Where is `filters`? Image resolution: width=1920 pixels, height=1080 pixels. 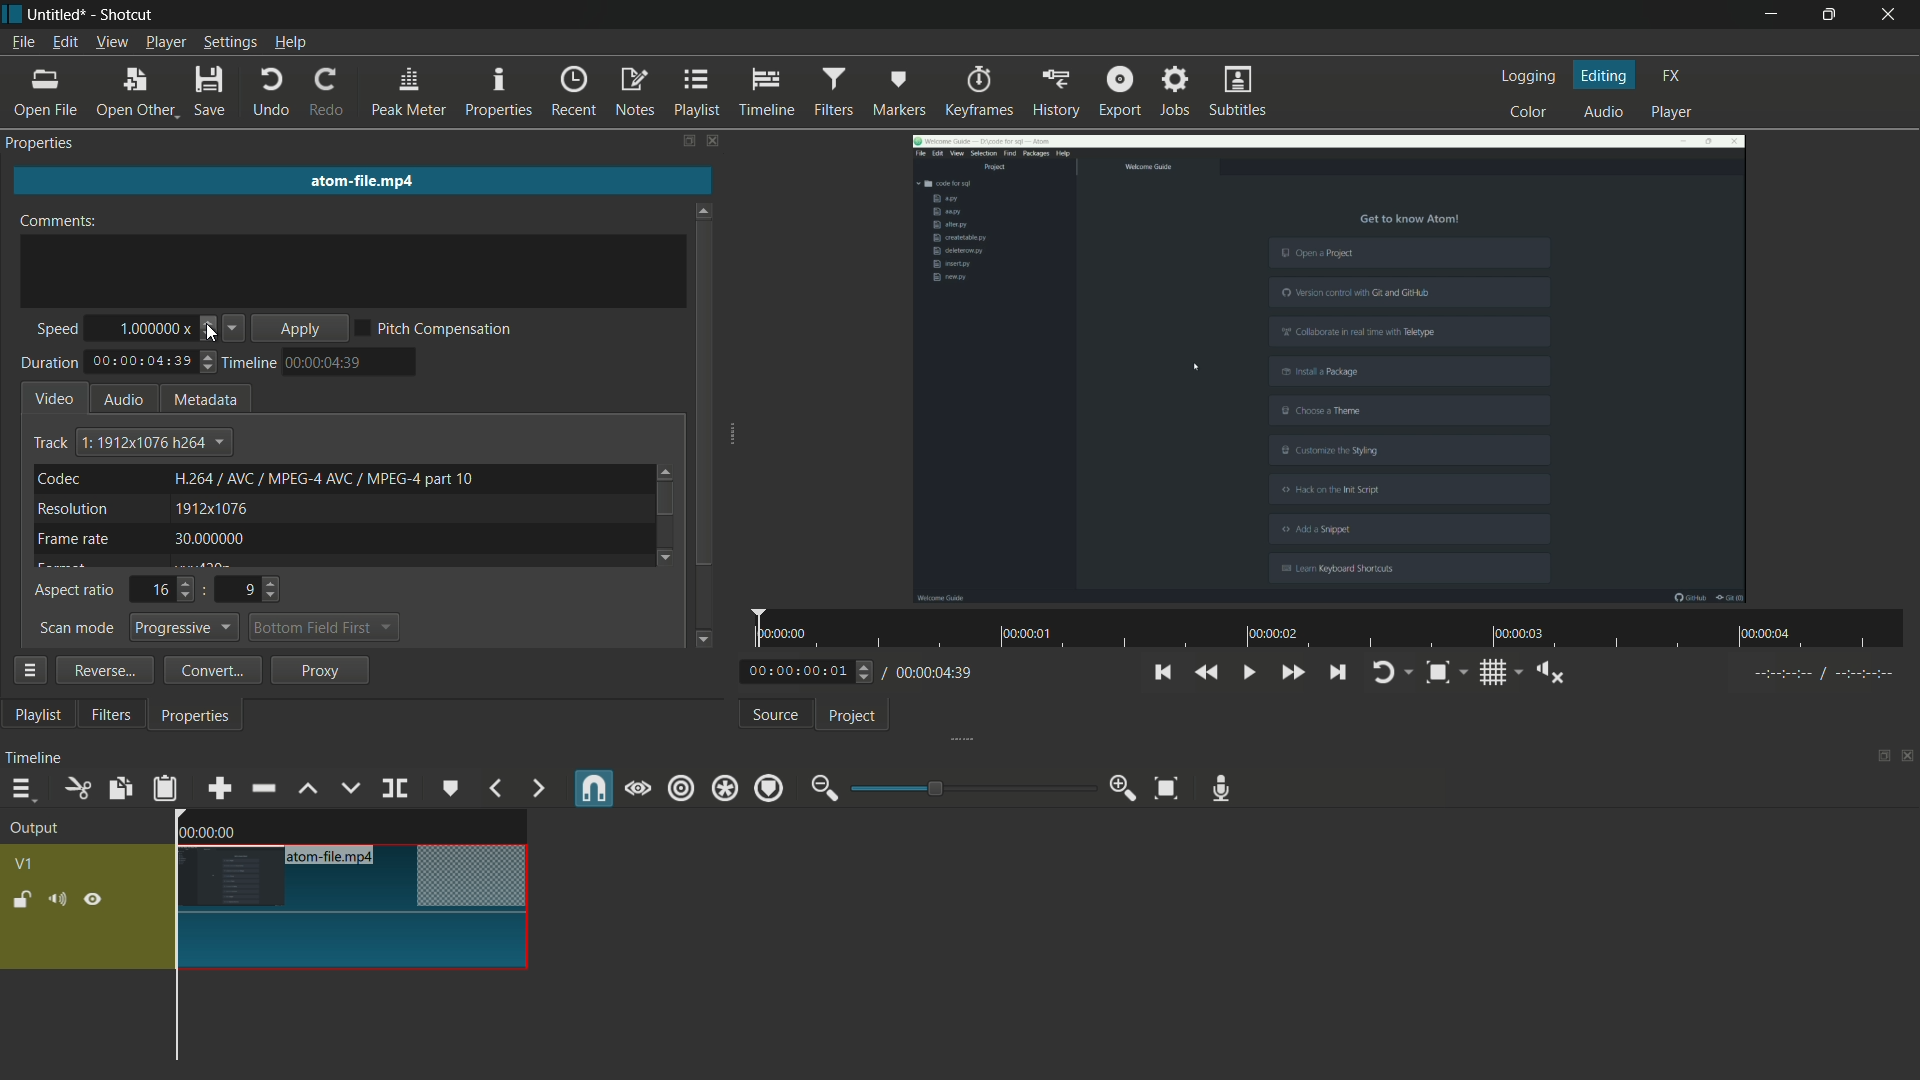
filters is located at coordinates (833, 91).